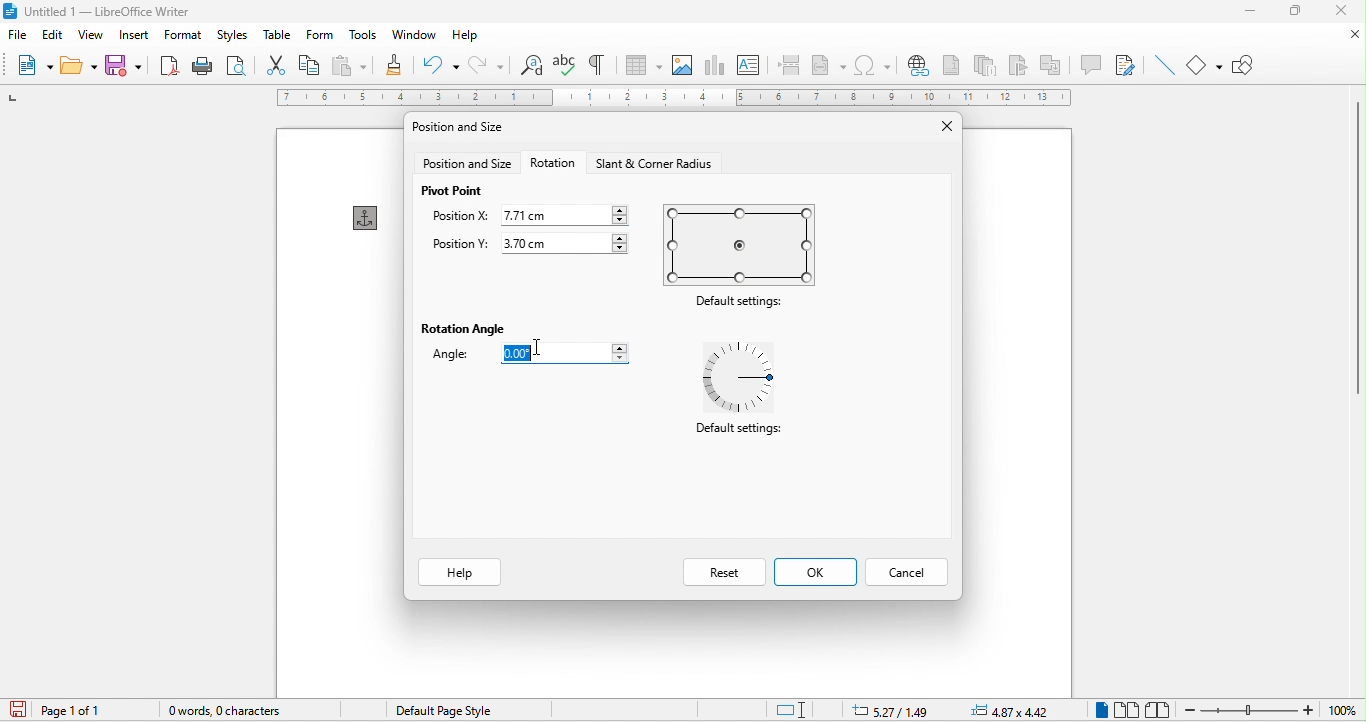 The height and width of the screenshot is (722, 1366). Describe the element at coordinates (462, 244) in the screenshot. I see `position y` at that location.